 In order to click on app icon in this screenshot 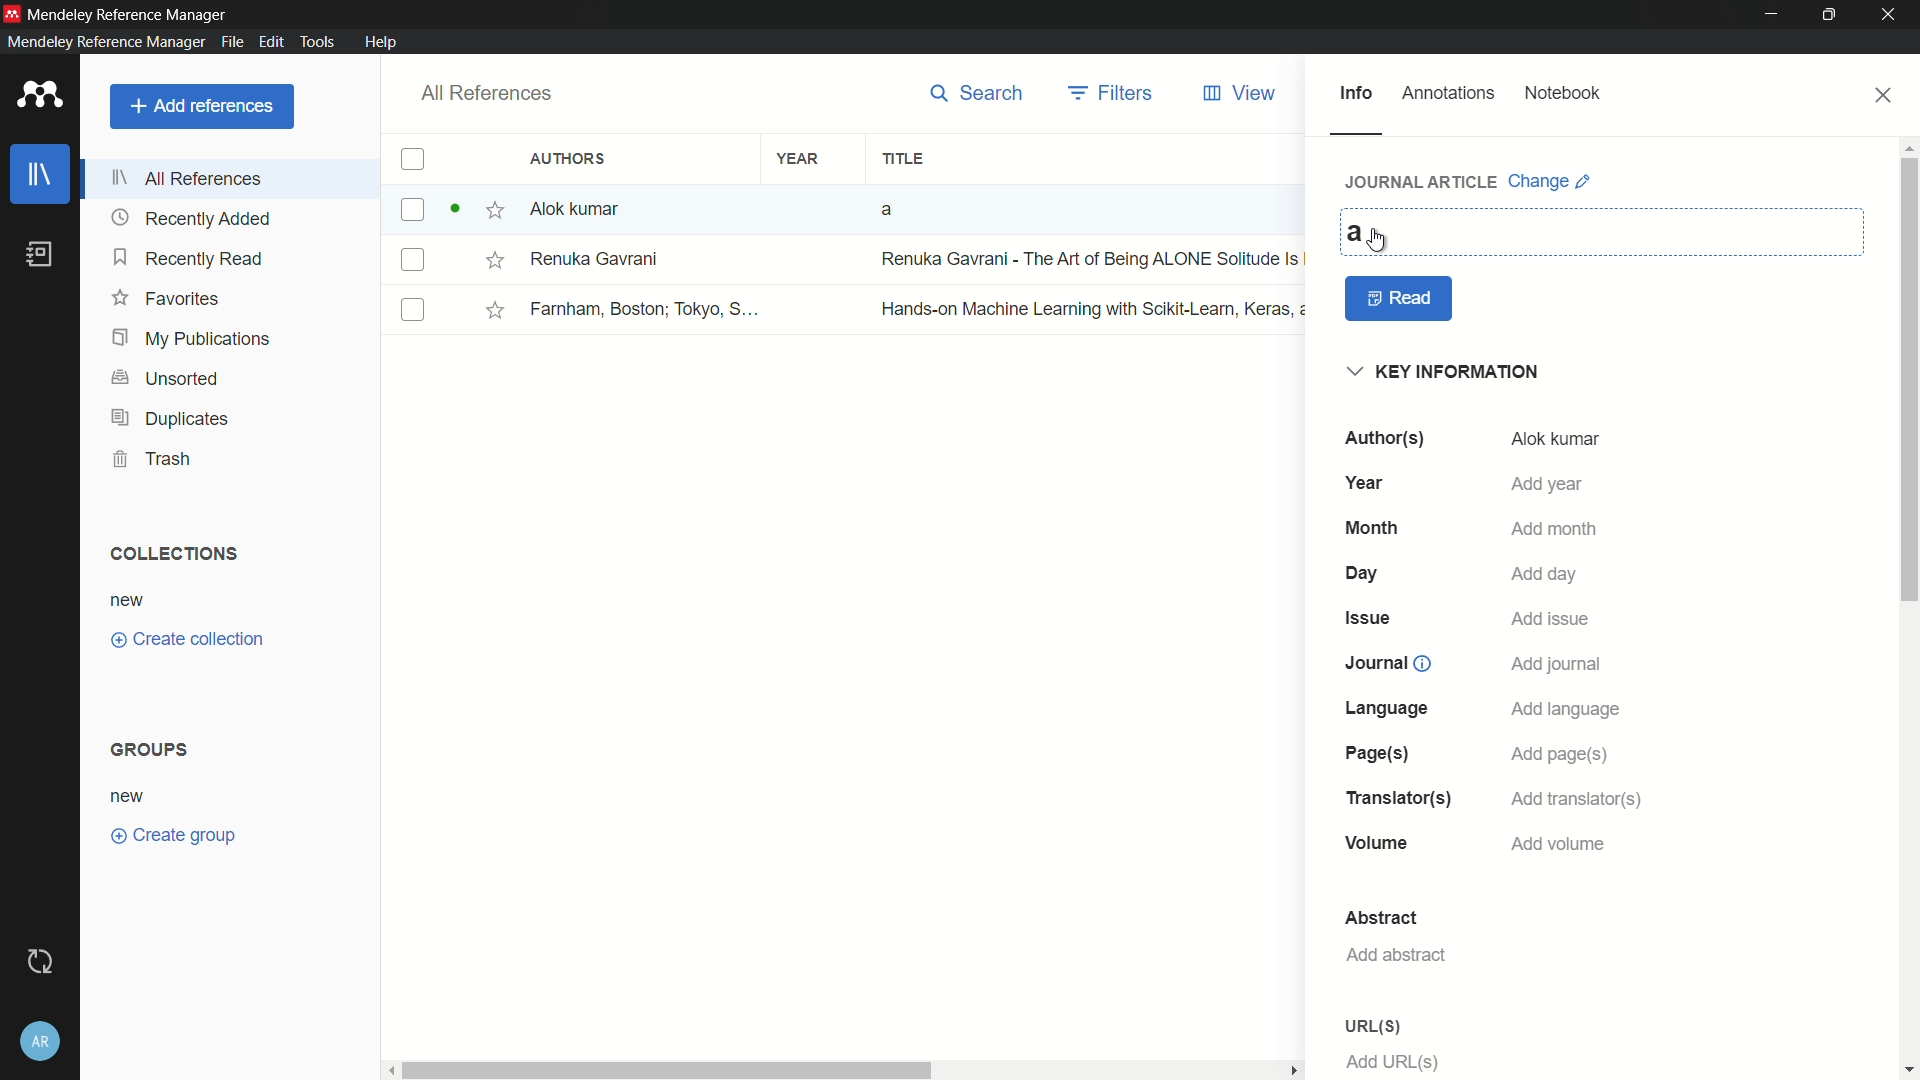, I will do `click(12, 13)`.